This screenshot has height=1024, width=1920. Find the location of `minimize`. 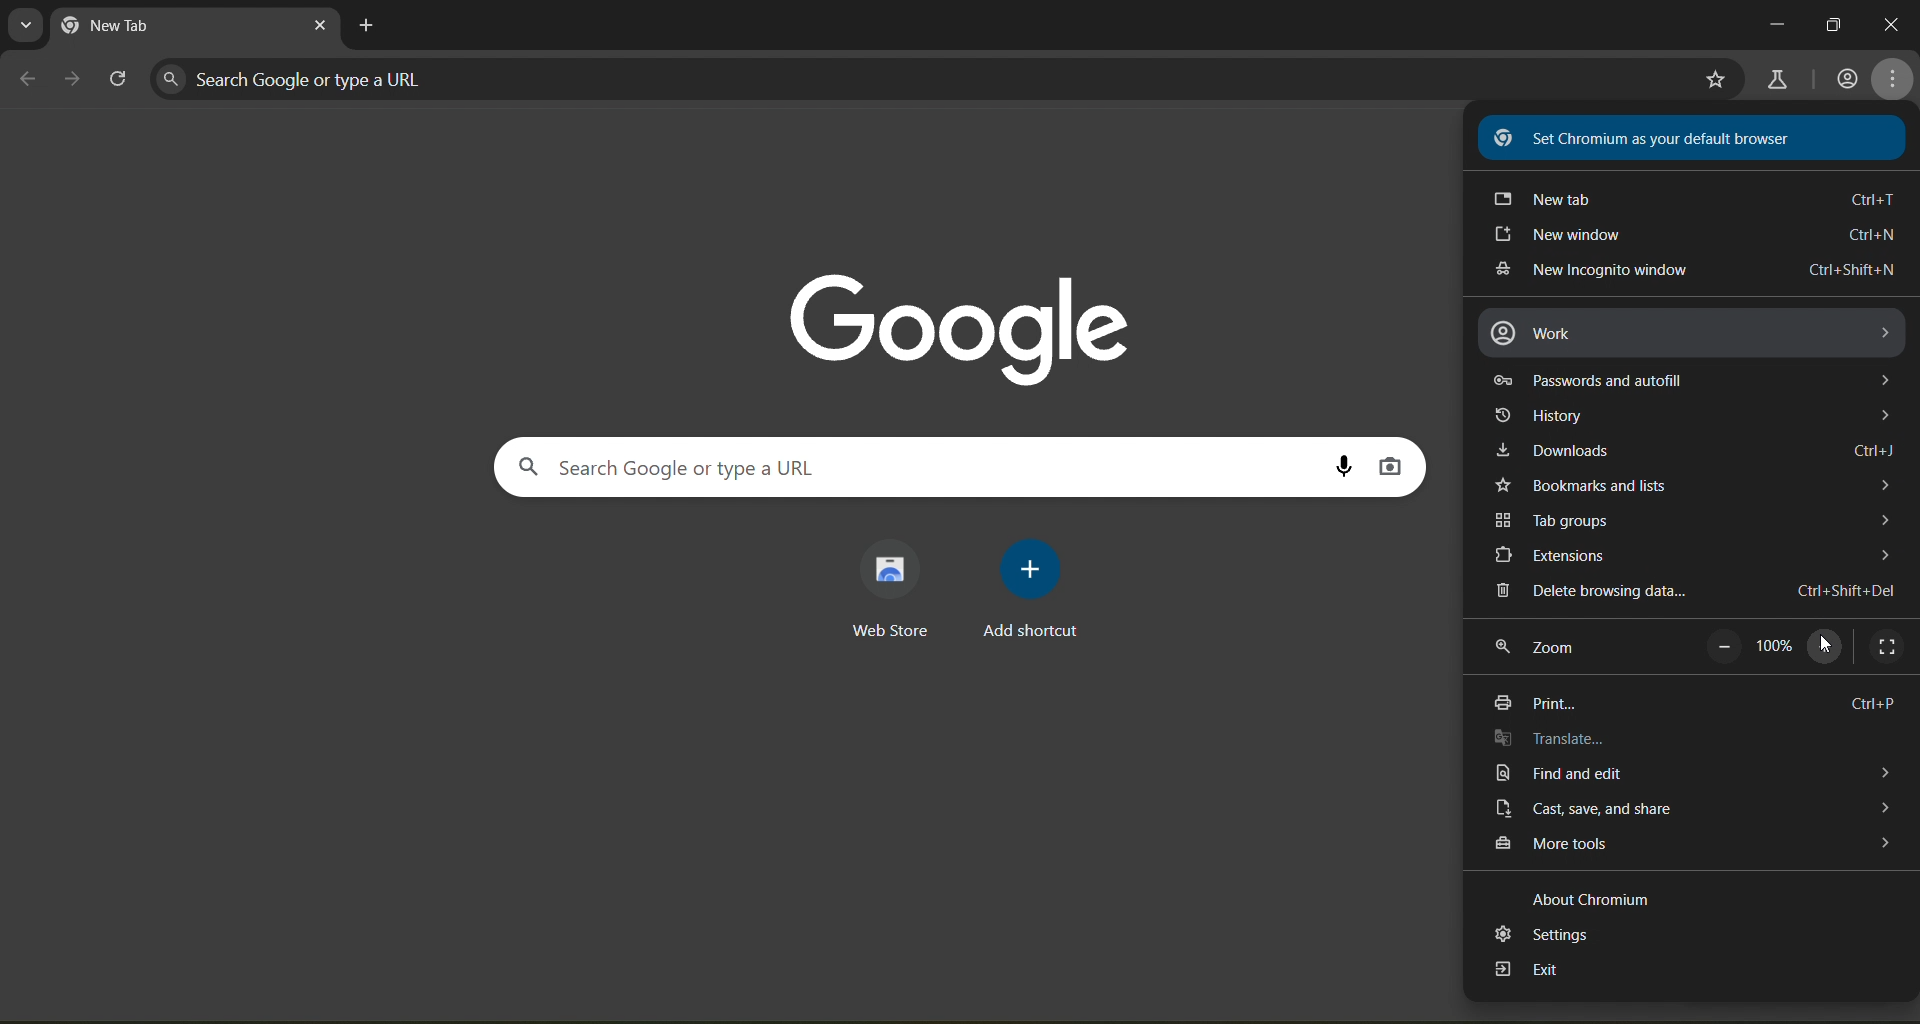

minimize is located at coordinates (1770, 26).